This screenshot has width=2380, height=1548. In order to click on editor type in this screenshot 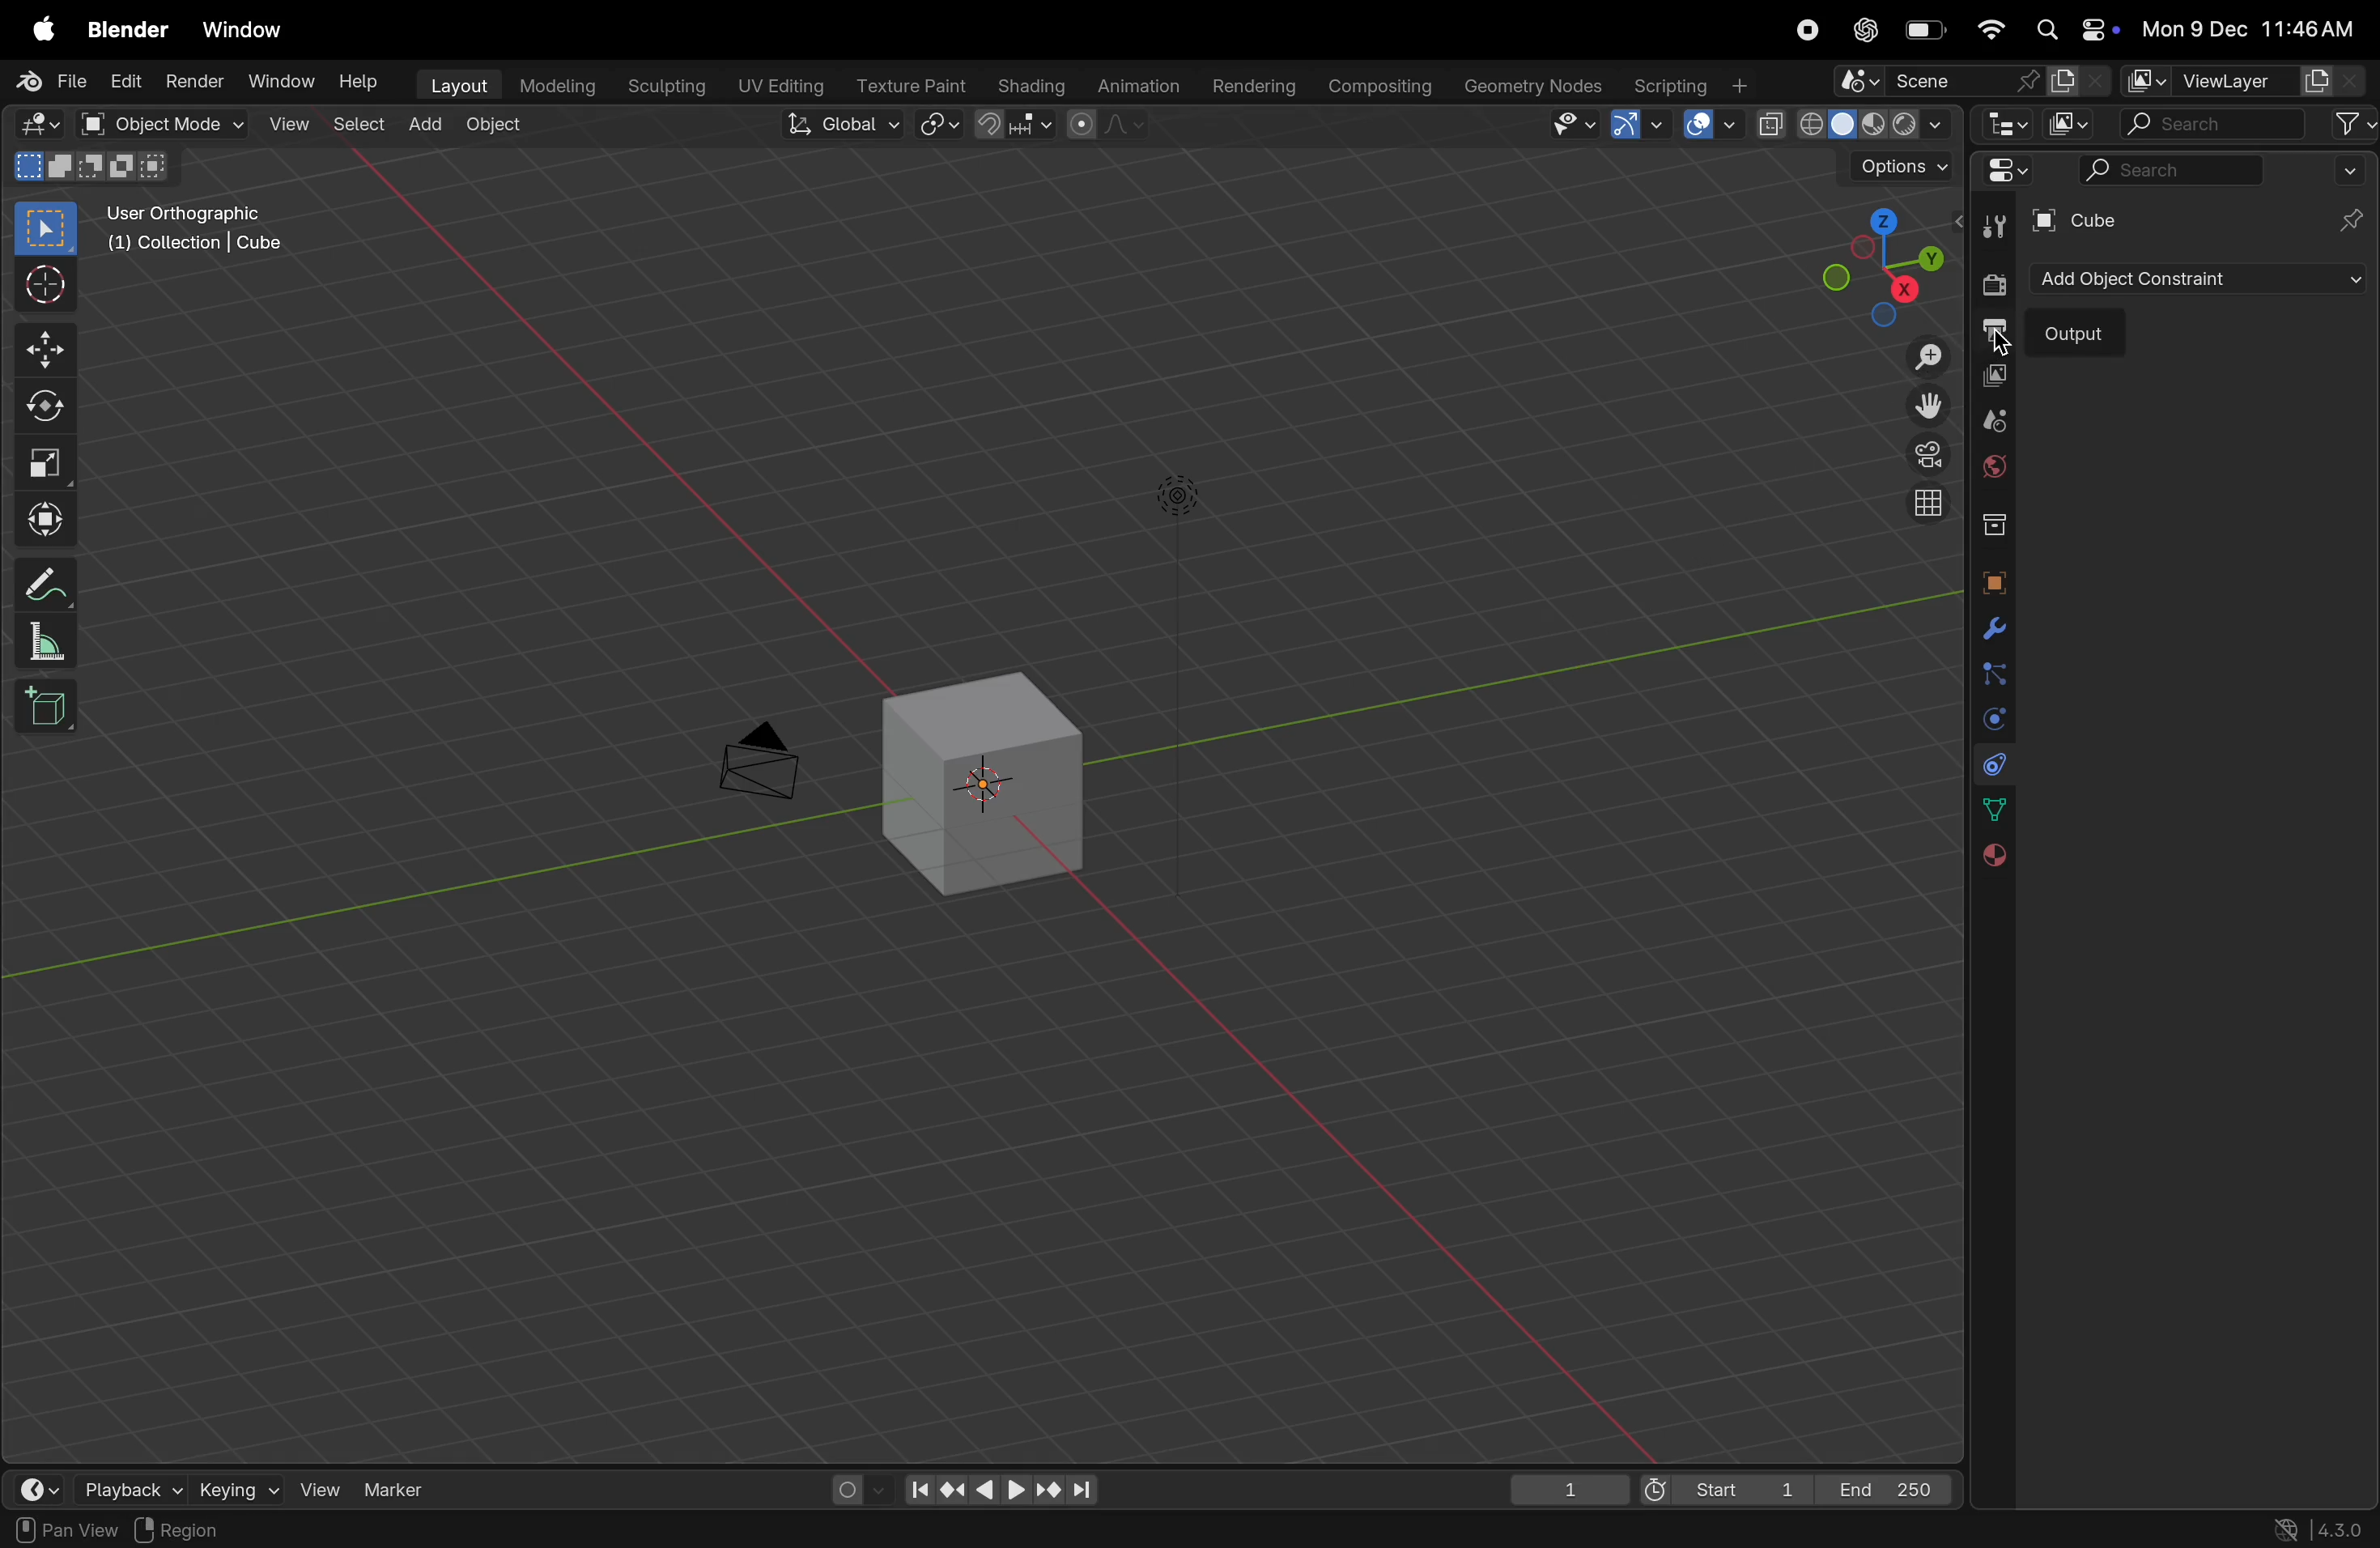, I will do `click(2000, 174)`.